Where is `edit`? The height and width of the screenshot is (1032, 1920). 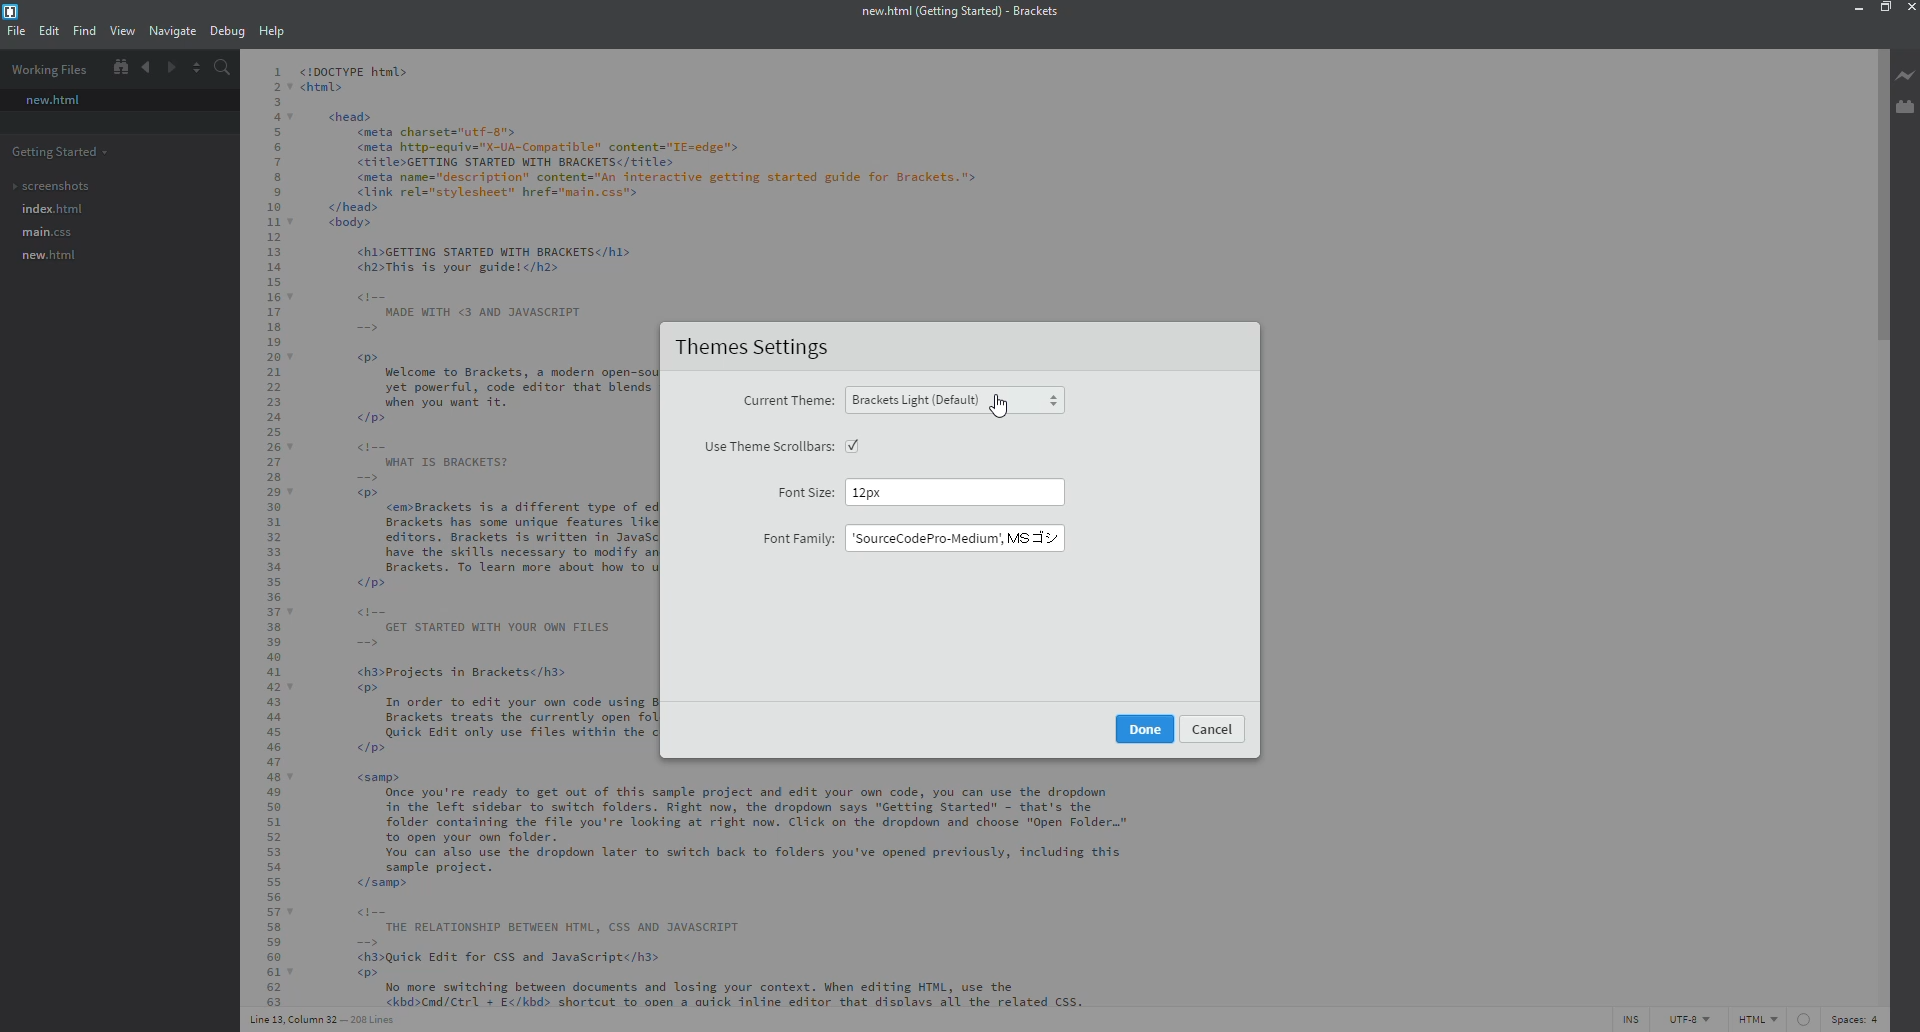
edit is located at coordinates (48, 31).